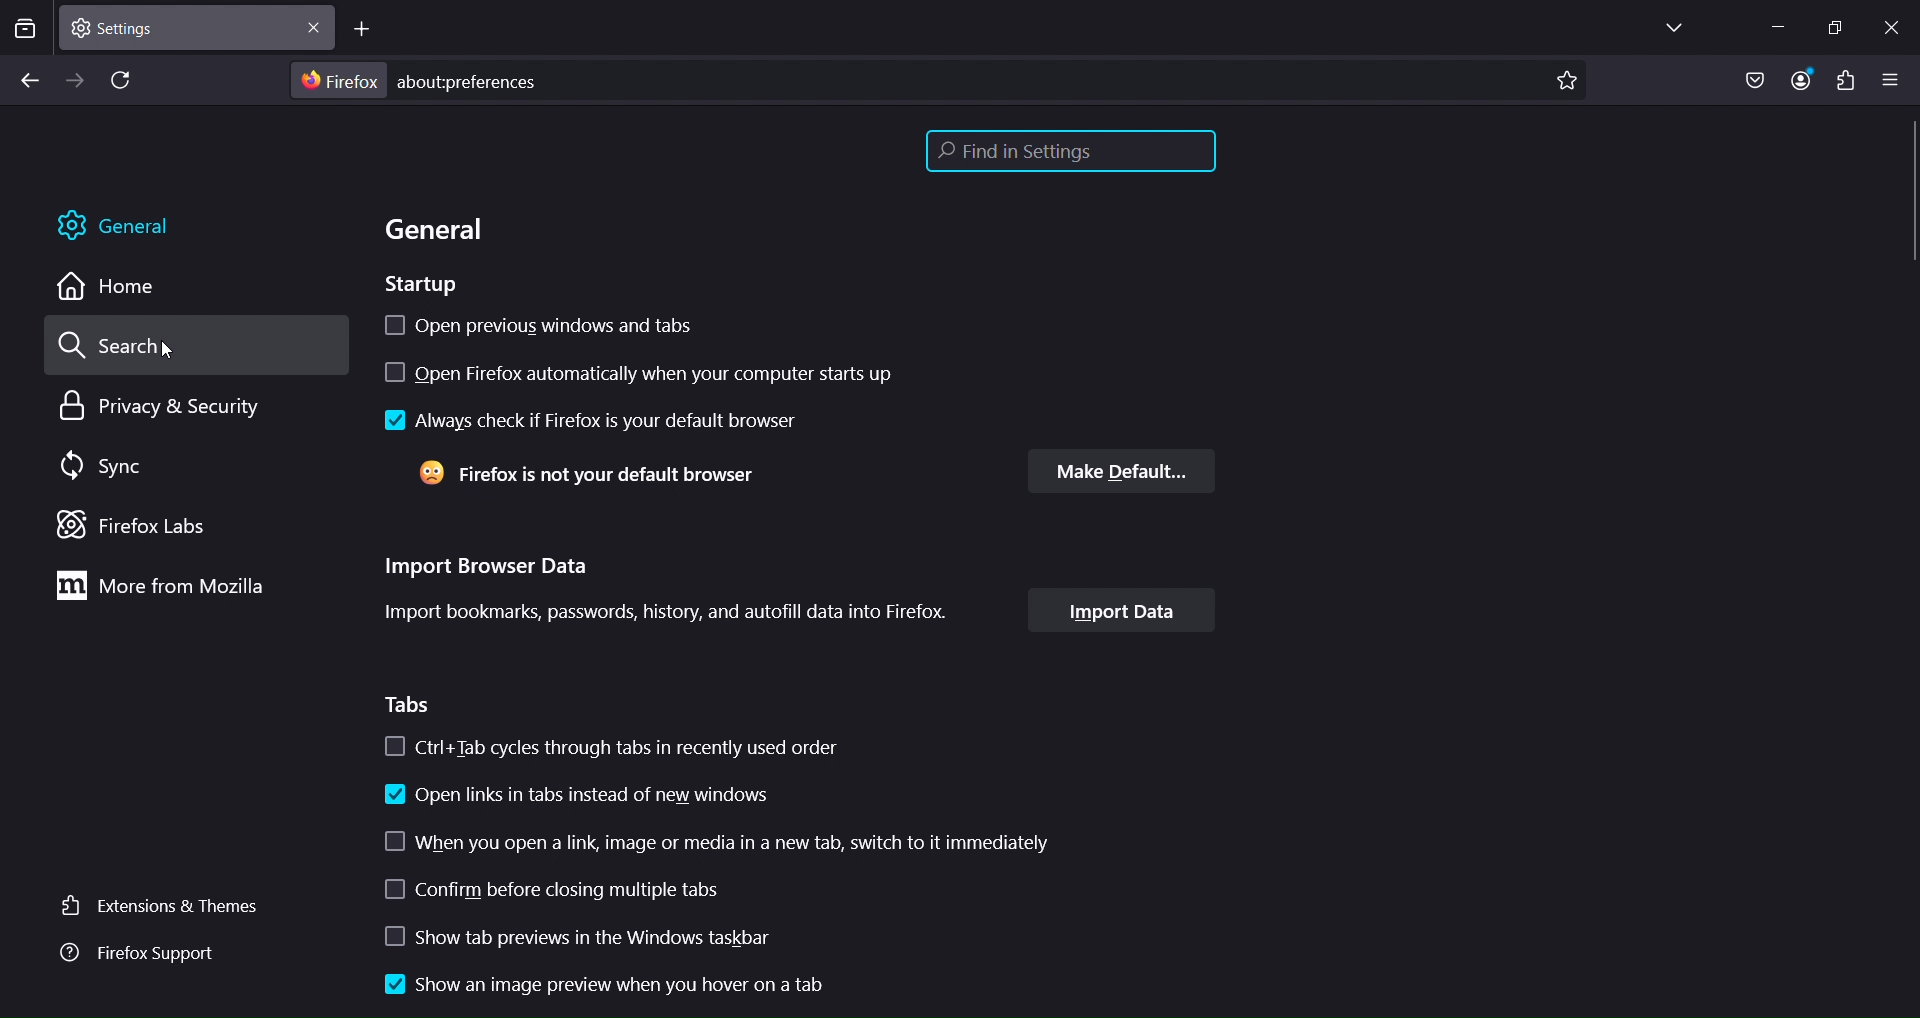 The height and width of the screenshot is (1018, 1920). What do you see at coordinates (438, 233) in the screenshot?
I see `general` at bounding box center [438, 233].